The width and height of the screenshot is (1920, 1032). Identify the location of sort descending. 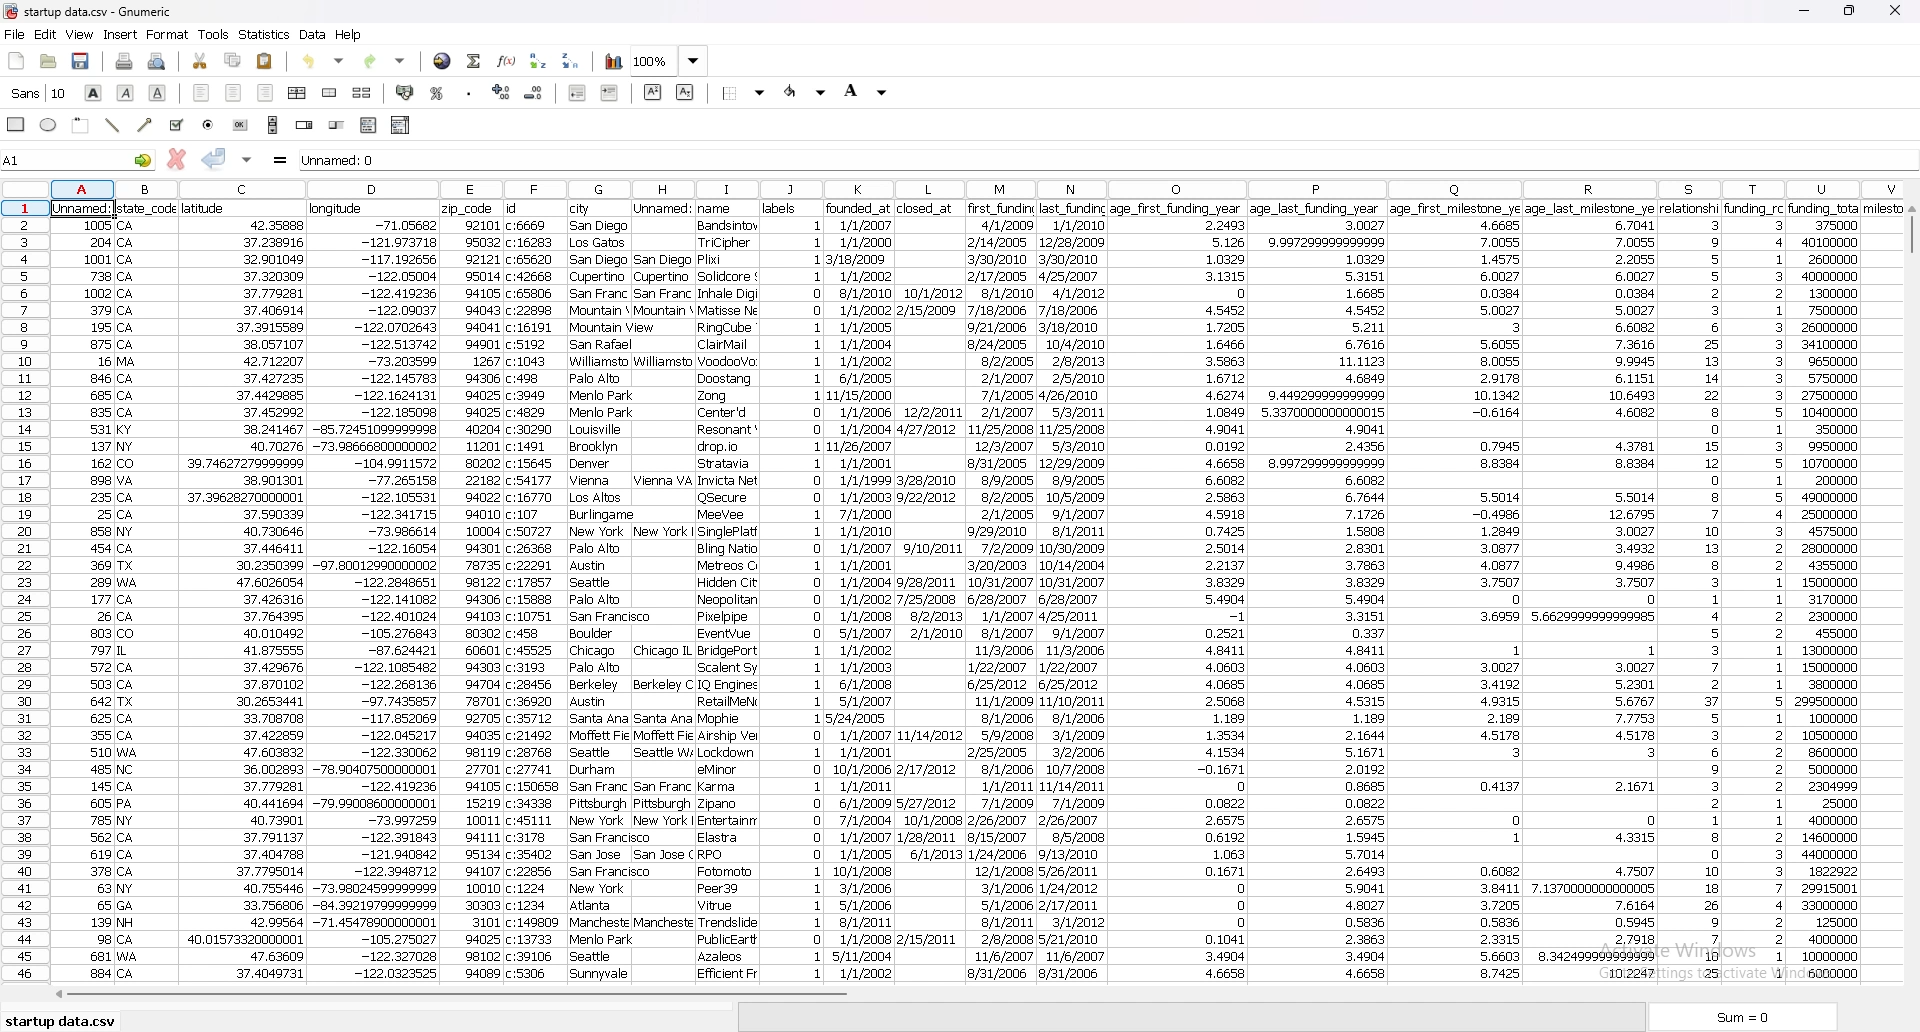
(572, 59).